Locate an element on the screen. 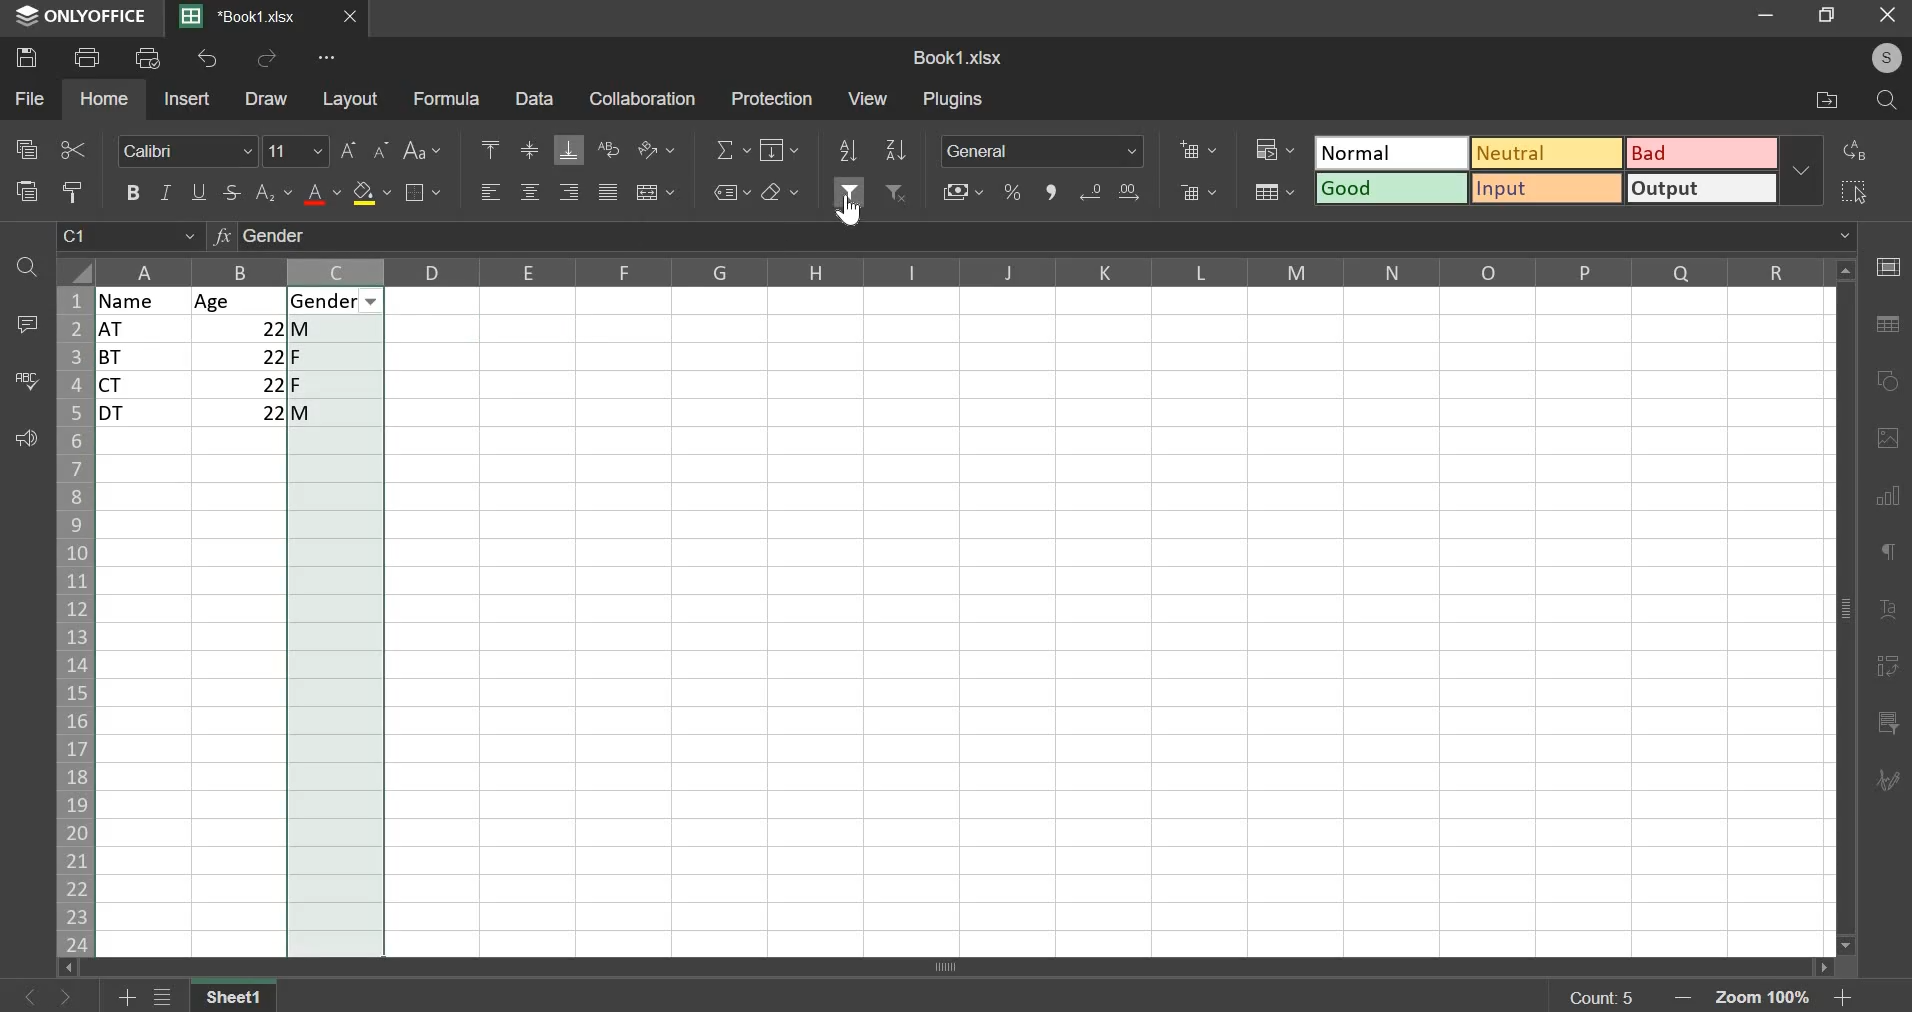 This screenshot has width=1912, height=1012. slicer is located at coordinates (1891, 724).